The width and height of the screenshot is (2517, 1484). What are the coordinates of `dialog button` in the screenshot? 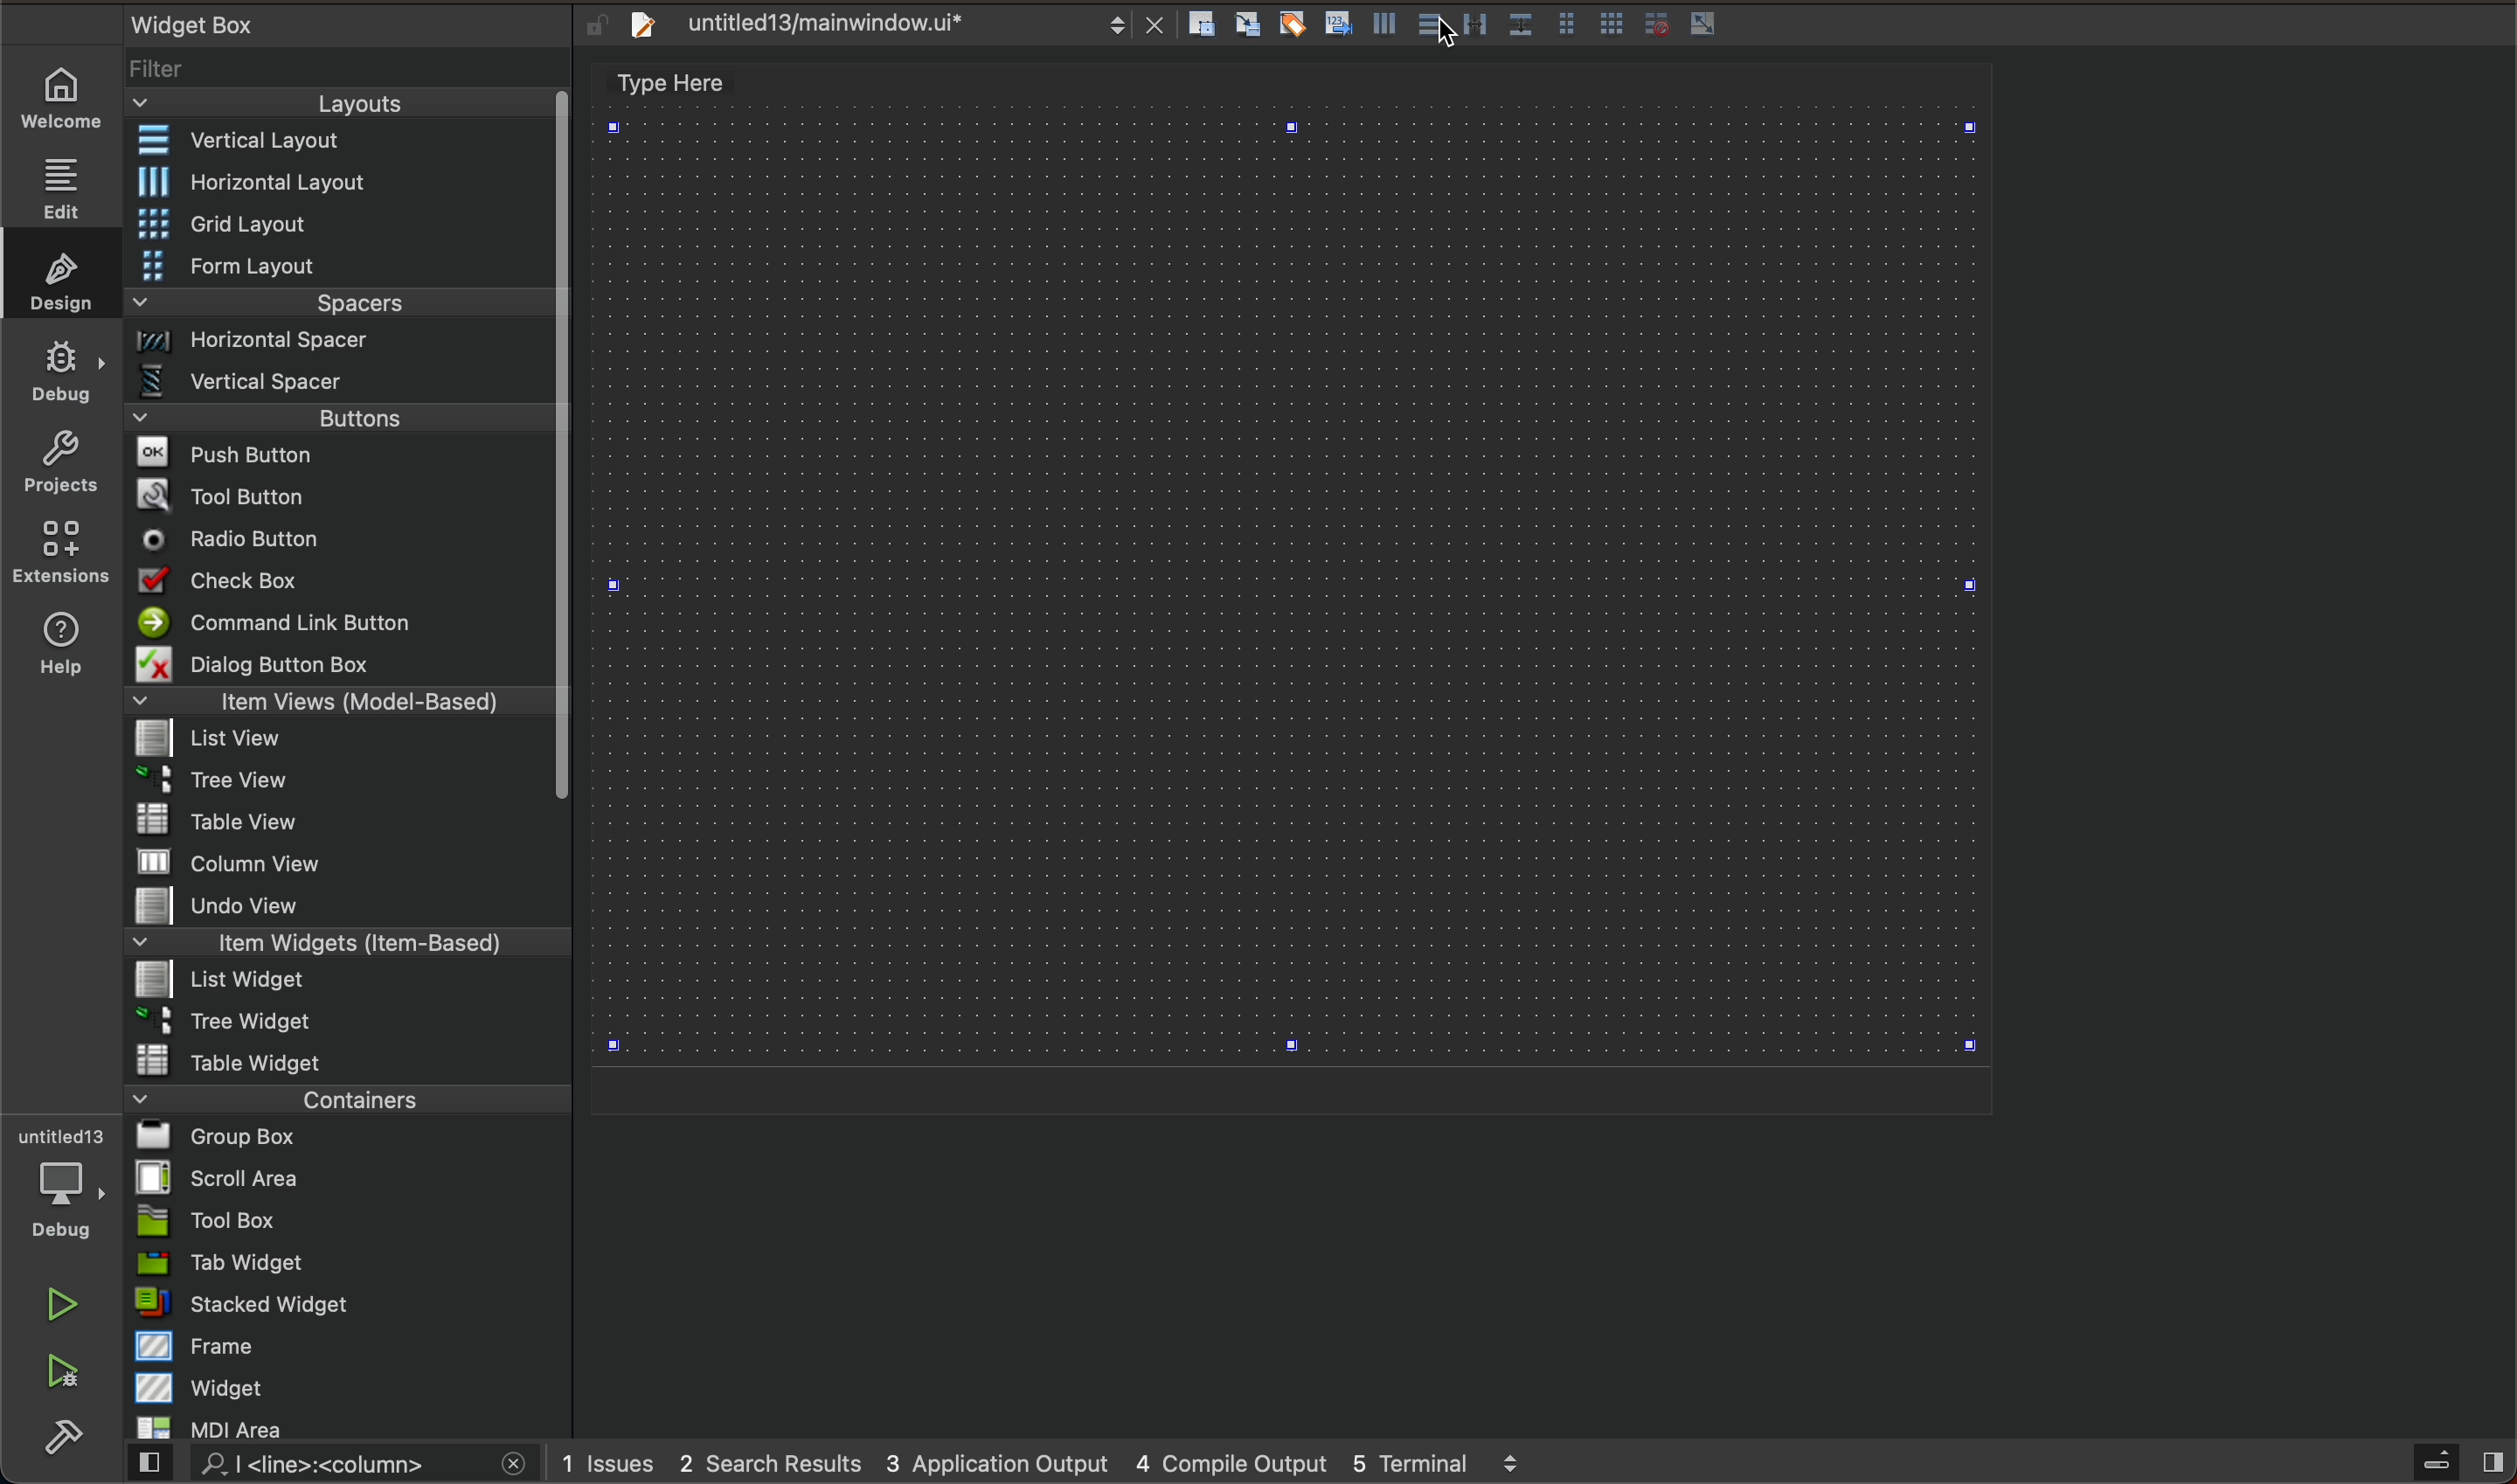 It's located at (343, 663).